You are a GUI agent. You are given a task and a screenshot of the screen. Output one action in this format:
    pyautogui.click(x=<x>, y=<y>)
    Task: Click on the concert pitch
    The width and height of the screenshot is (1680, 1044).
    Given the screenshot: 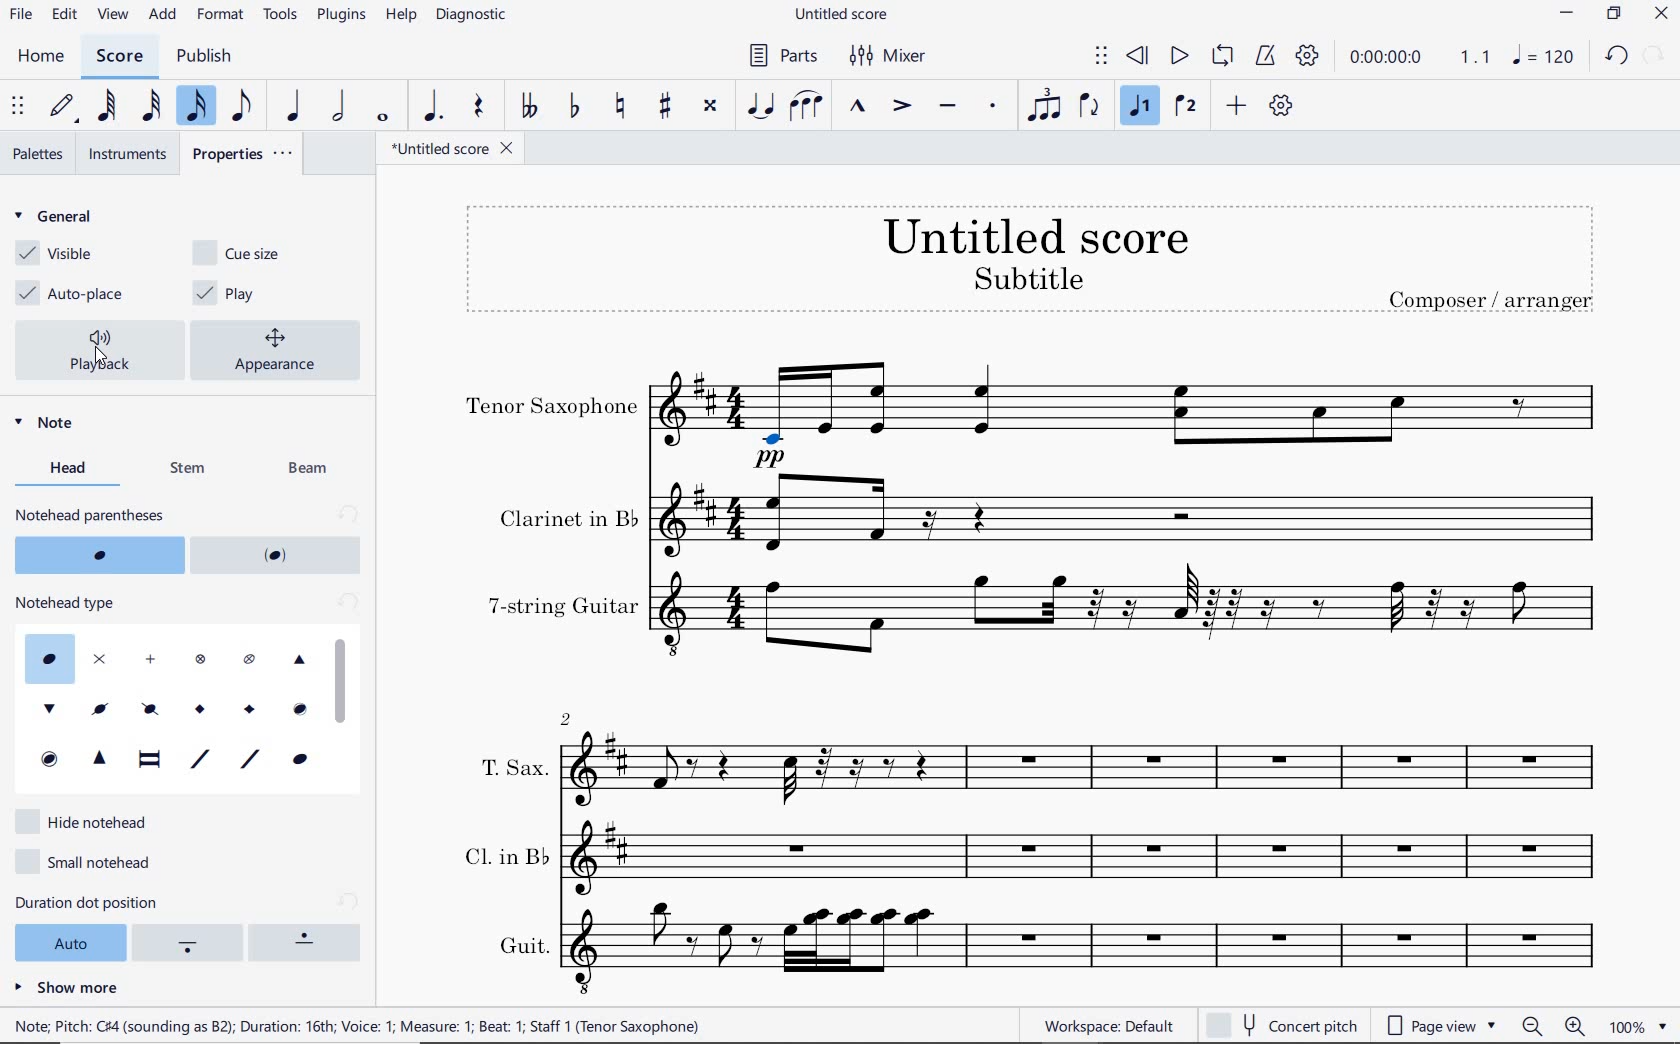 What is the action you would take?
    pyautogui.click(x=1281, y=1022)
    